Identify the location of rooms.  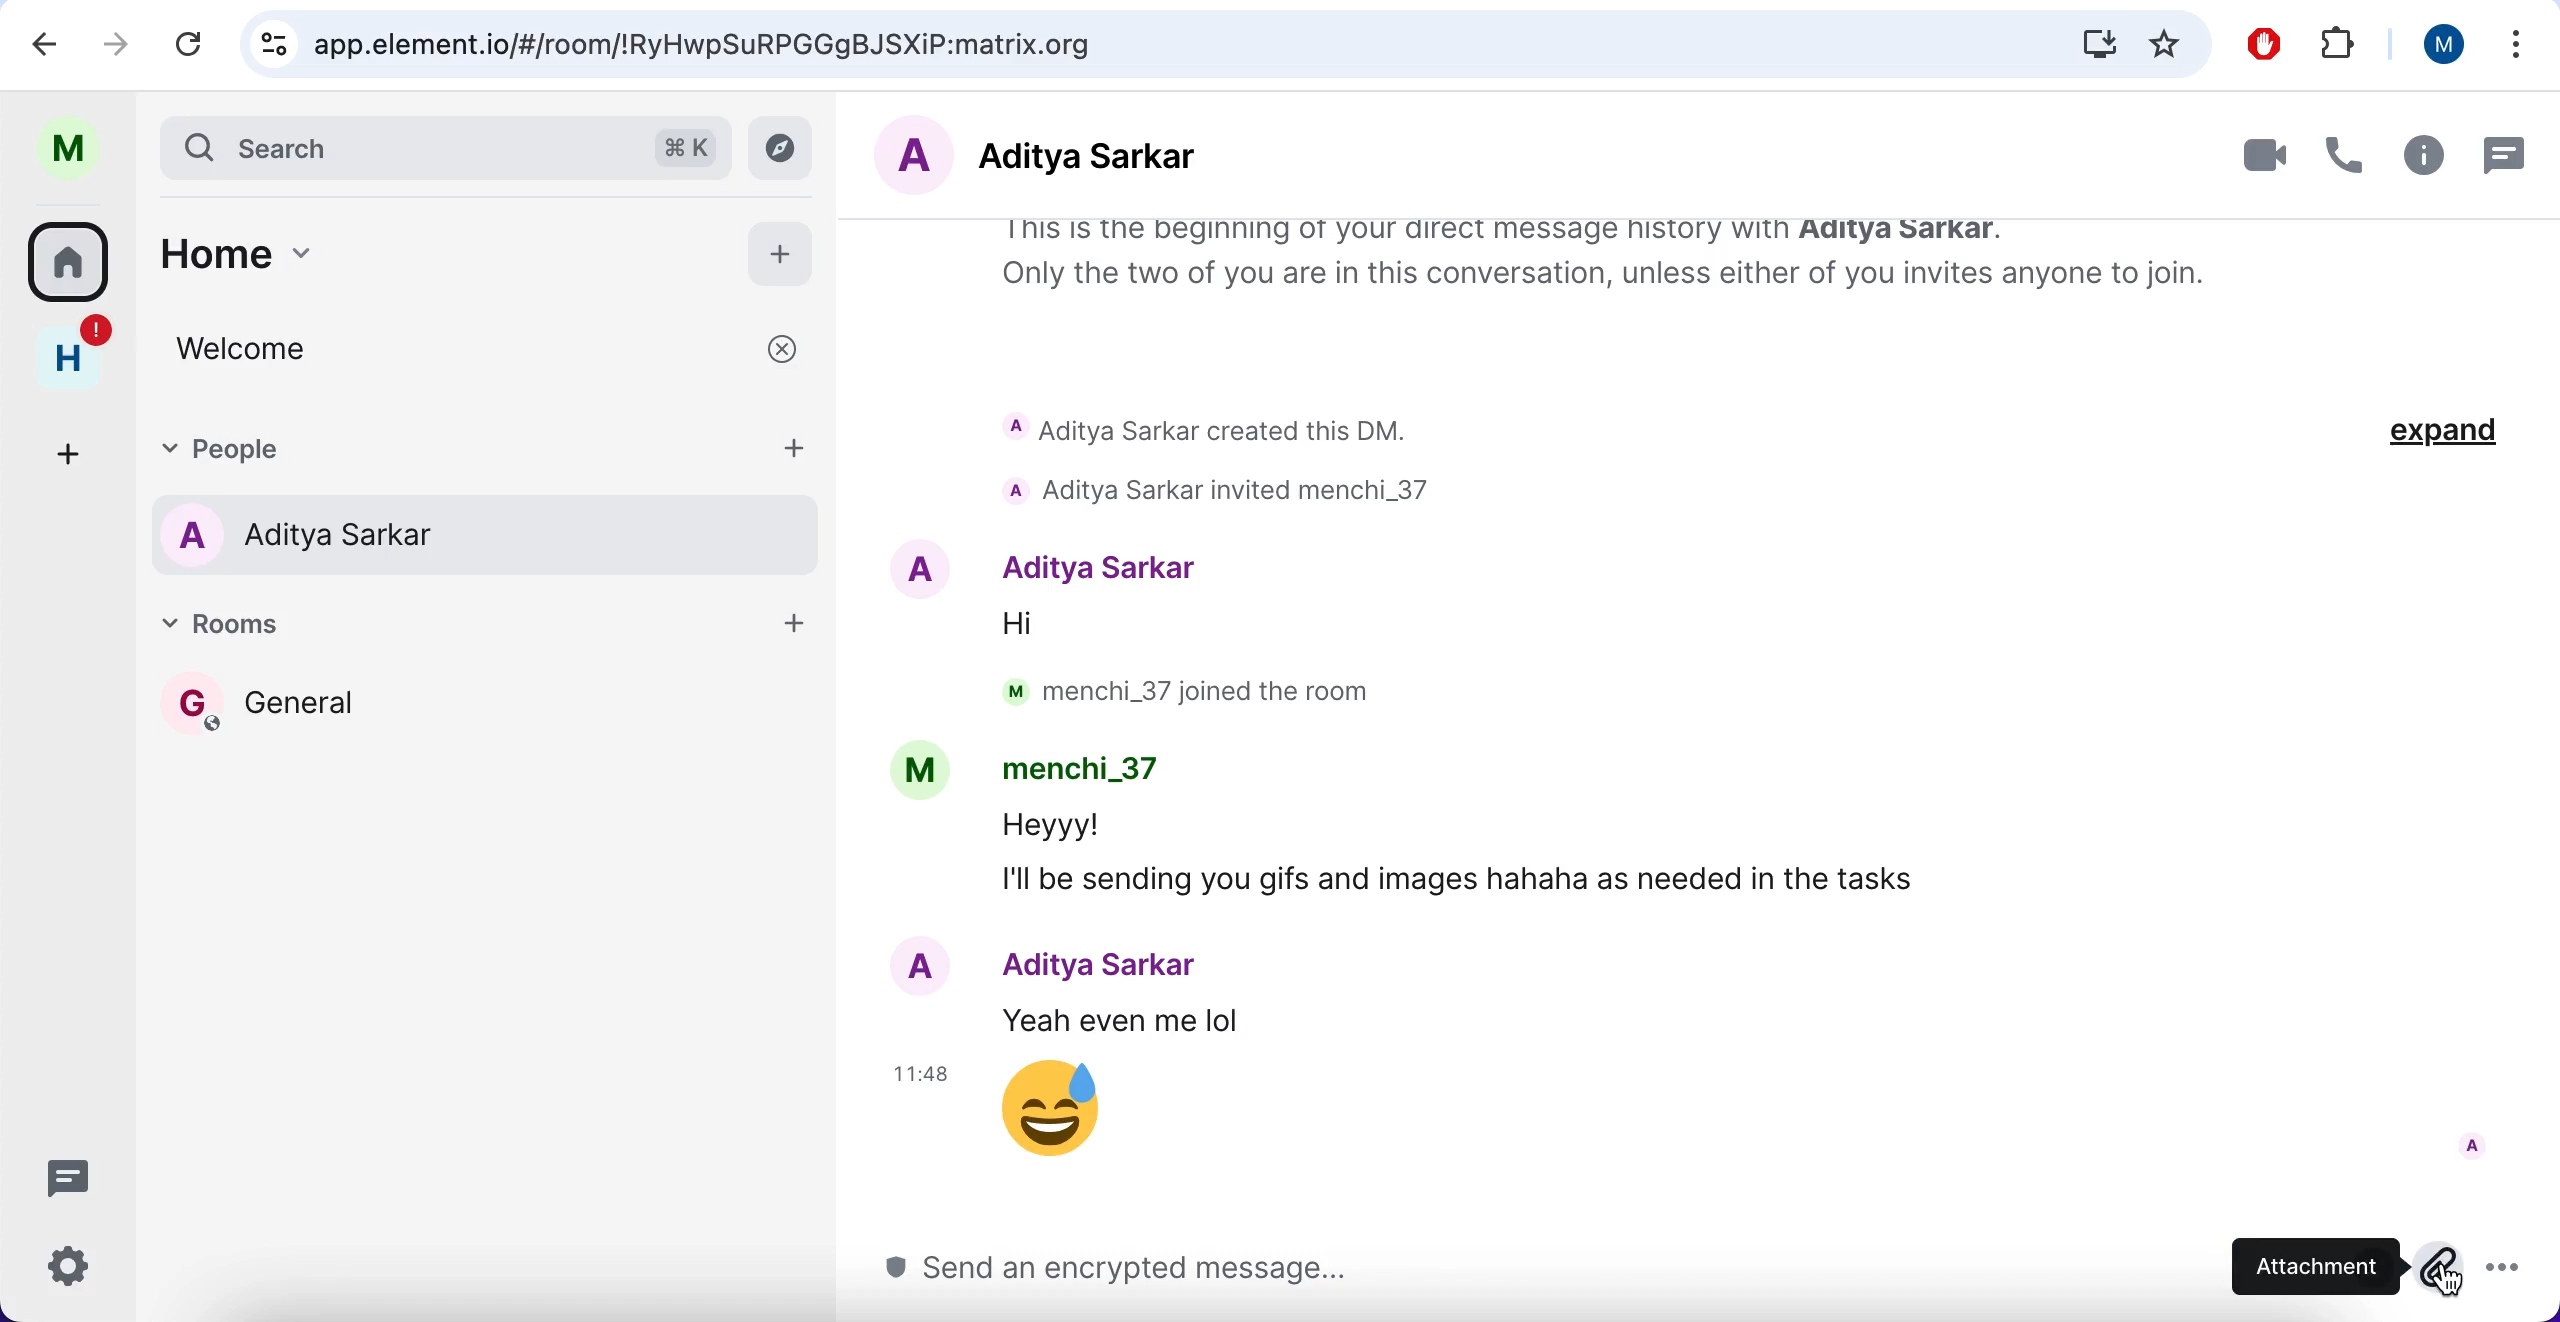
(430, 632).